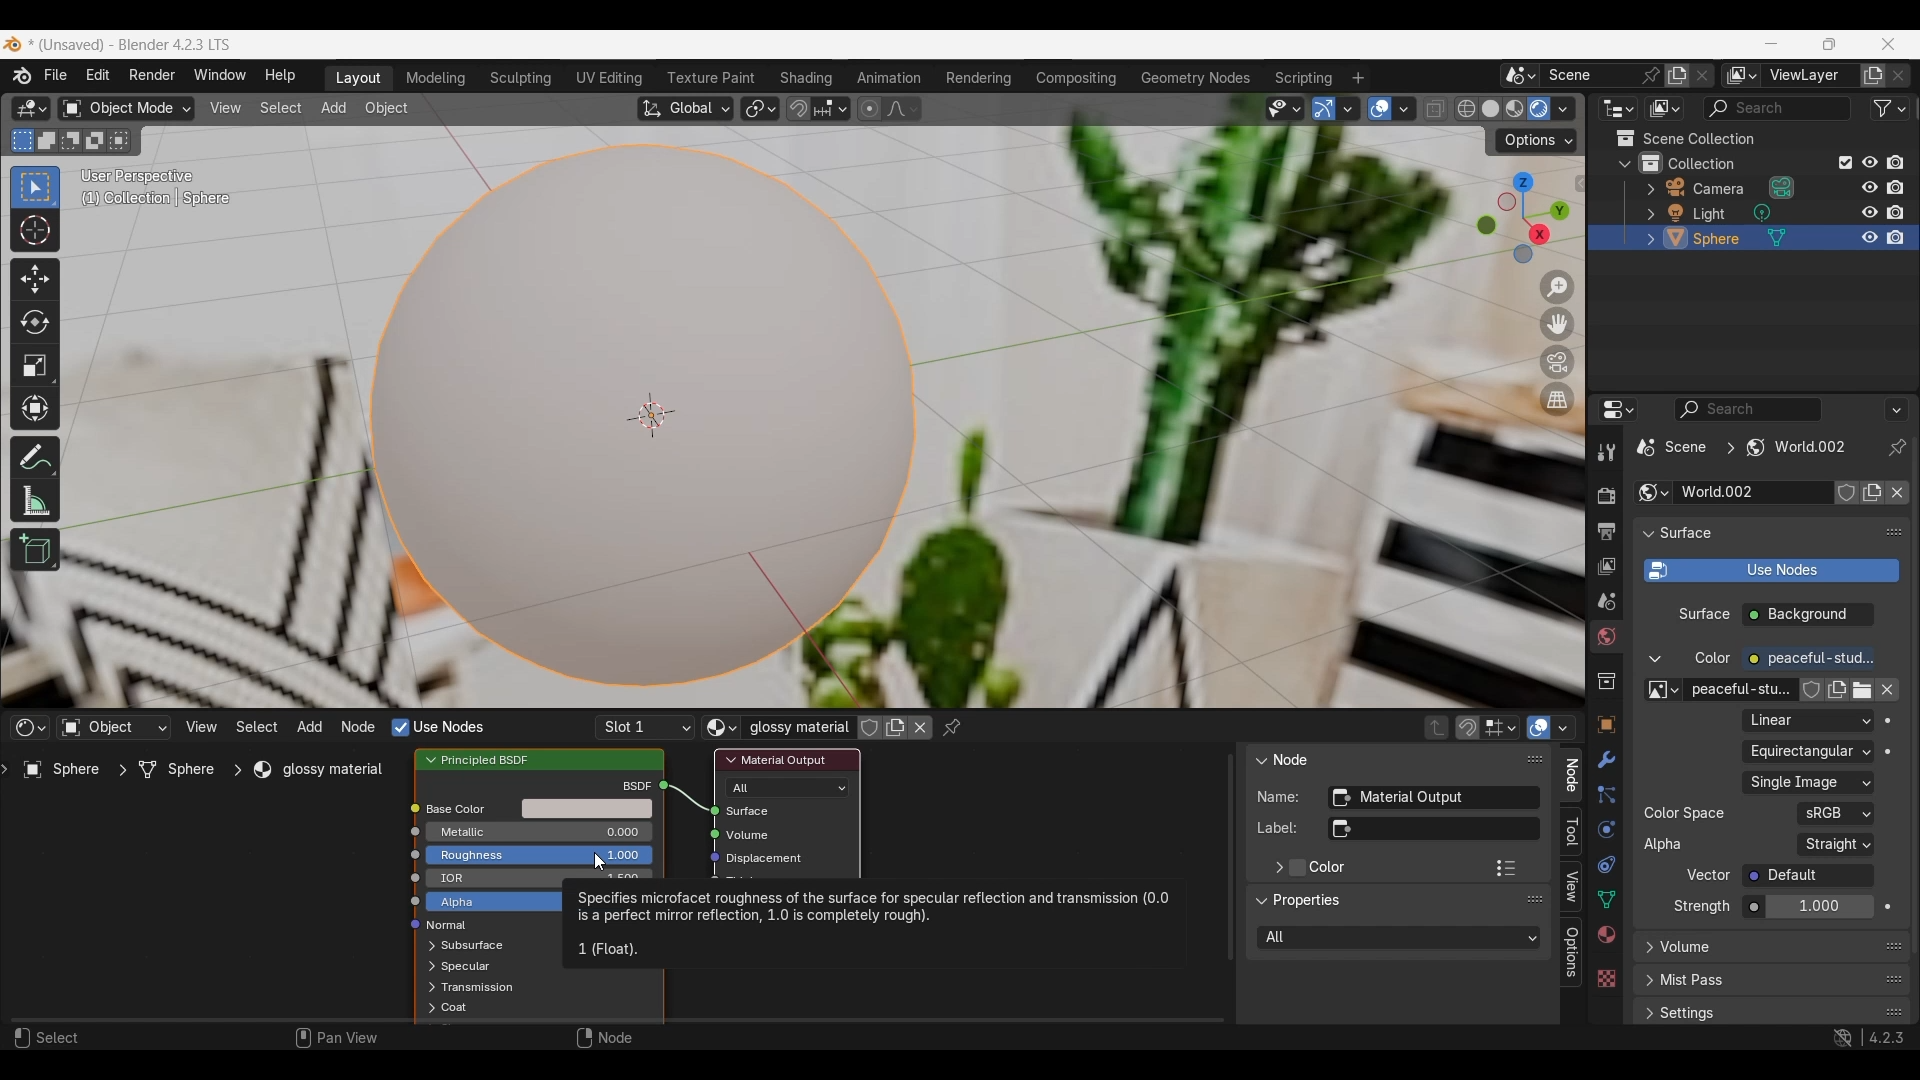 The height and width of the screenshot is (1080, 1920). Describe the element at coordinates (1743, 447) in the screenshot. I see `Current scene location` at that location.